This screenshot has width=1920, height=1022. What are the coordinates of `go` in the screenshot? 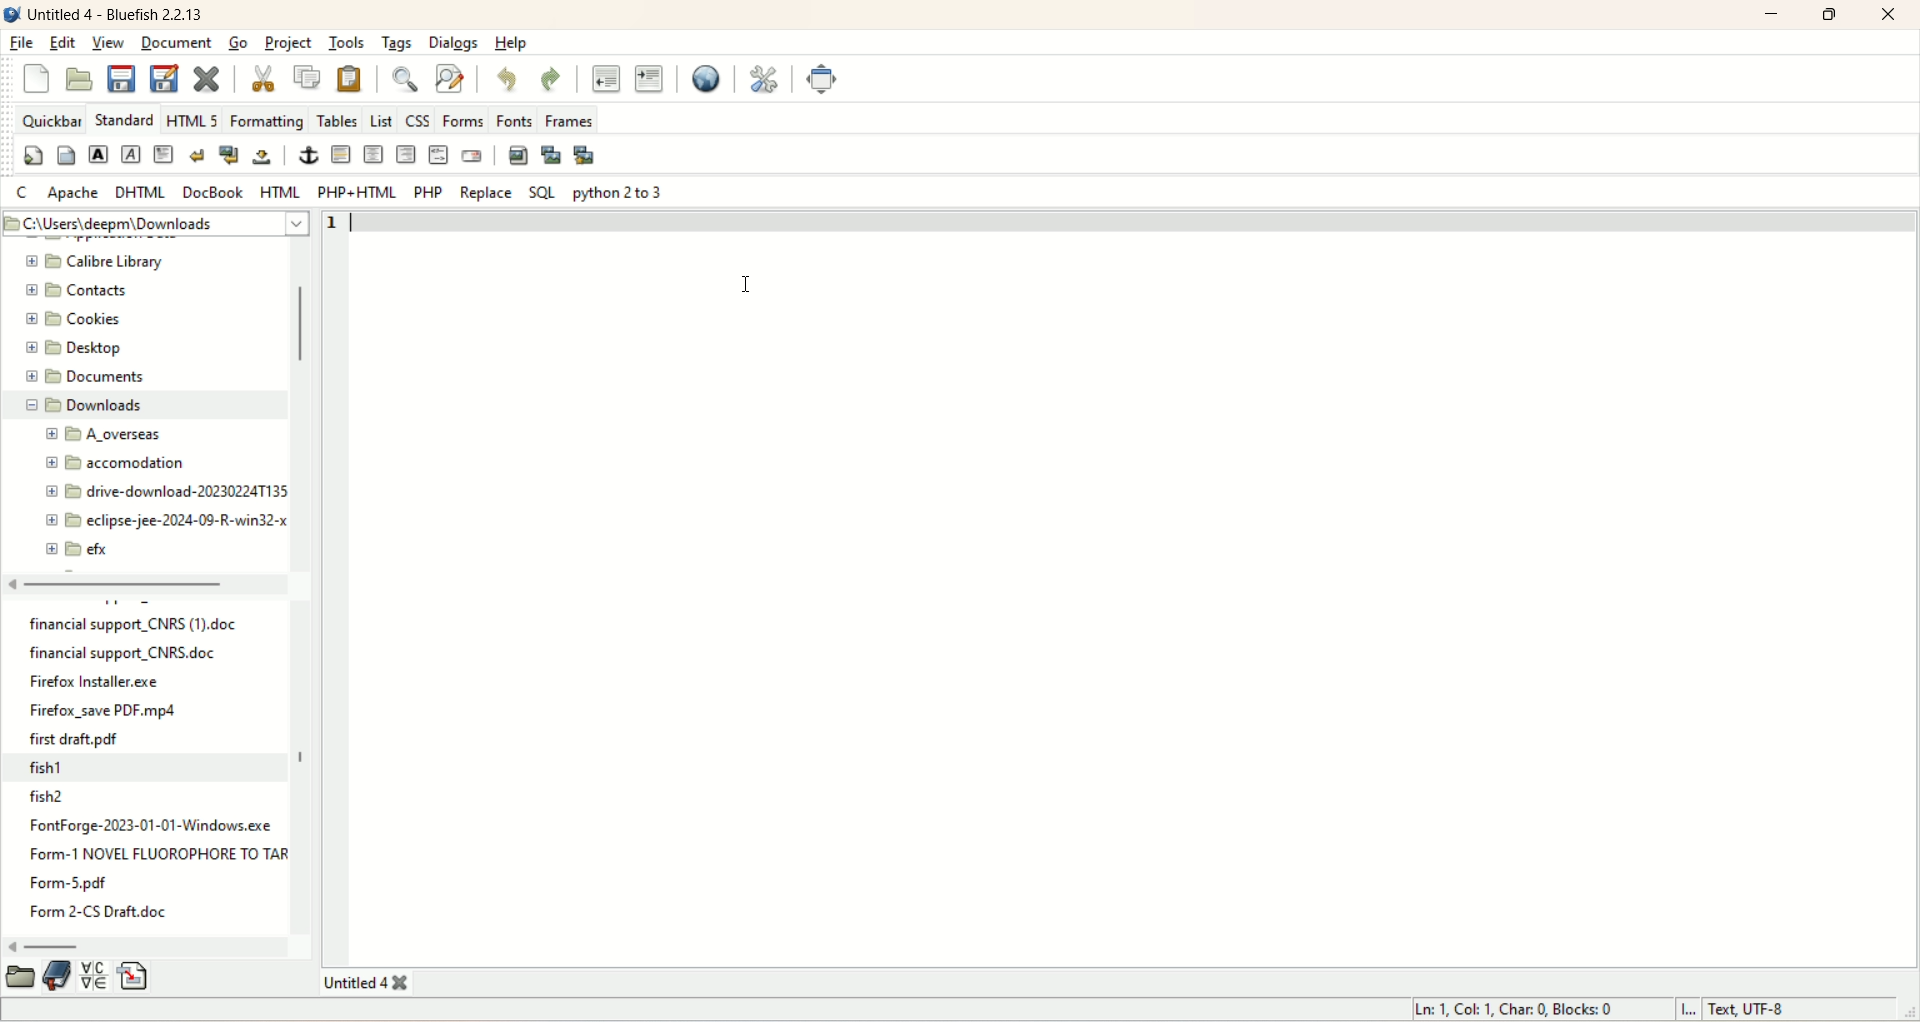 It's located at (237, 44).